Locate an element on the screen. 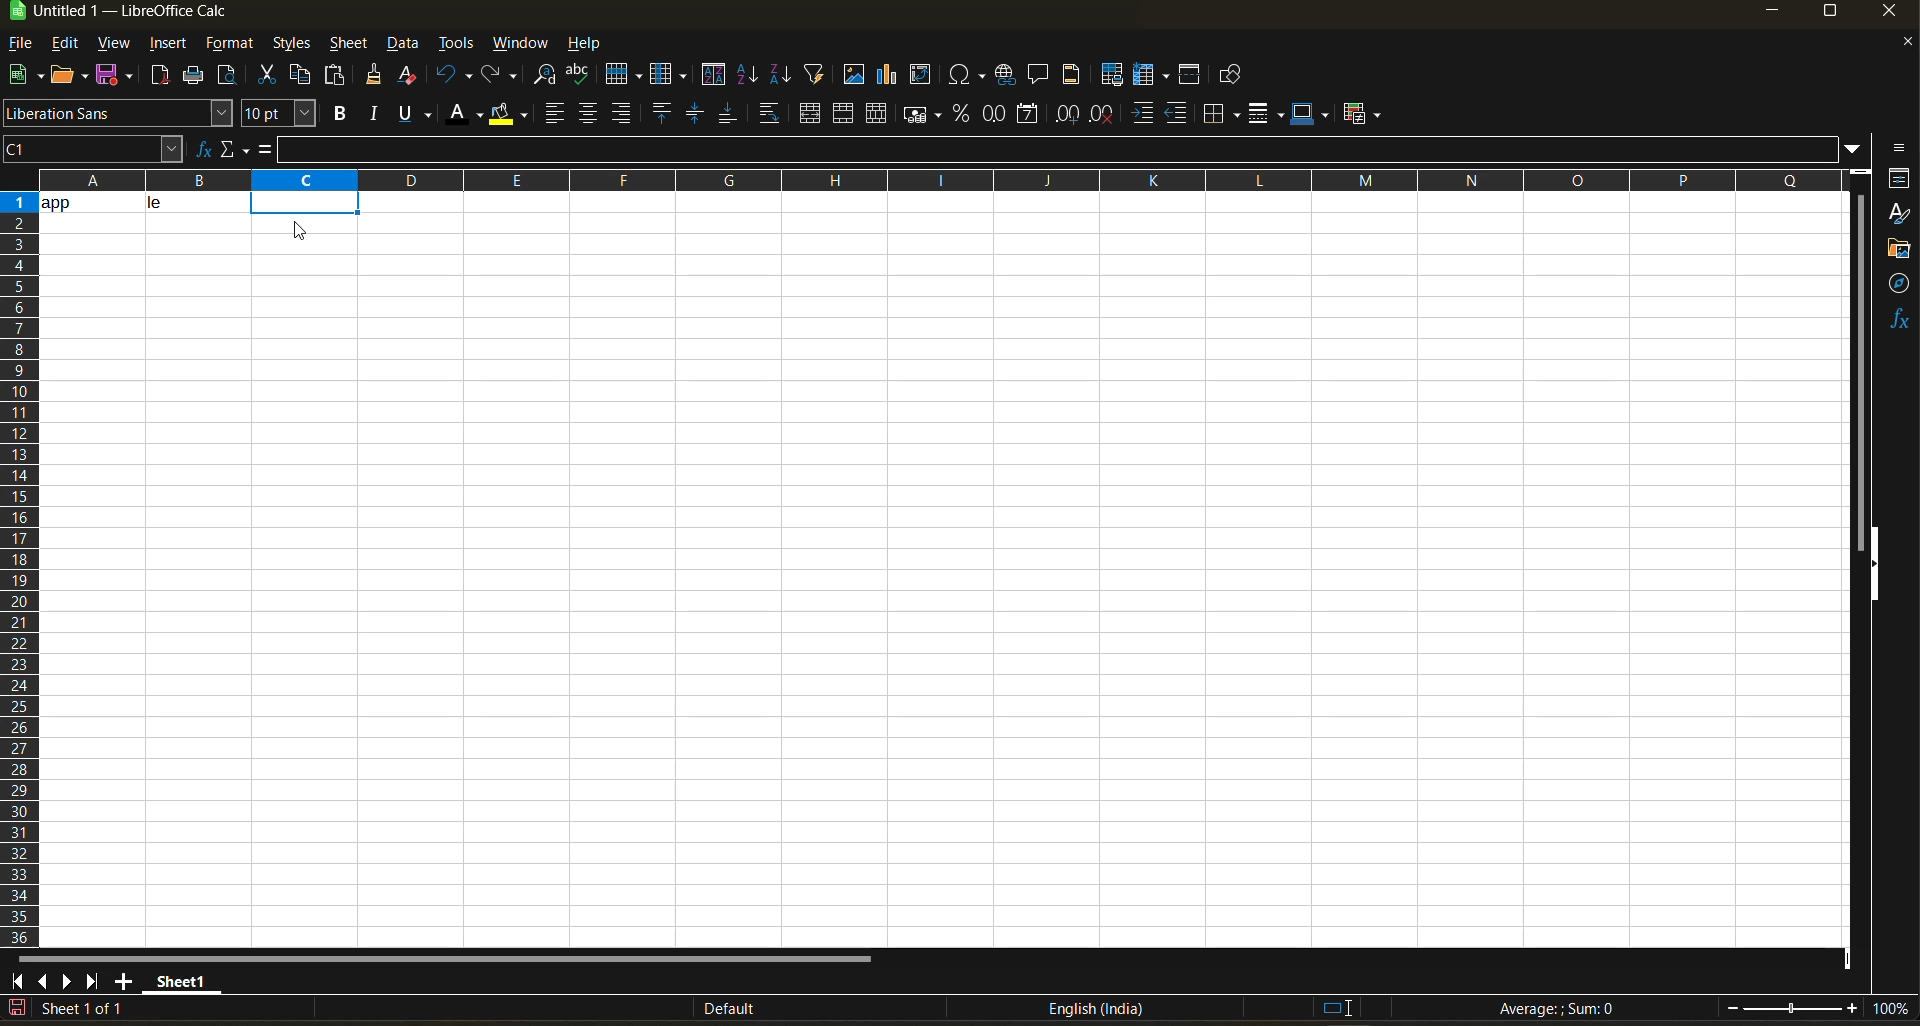 The height and width of the screenshot is (1026, 1920). sheet number is located at coordinates (88, 1008).